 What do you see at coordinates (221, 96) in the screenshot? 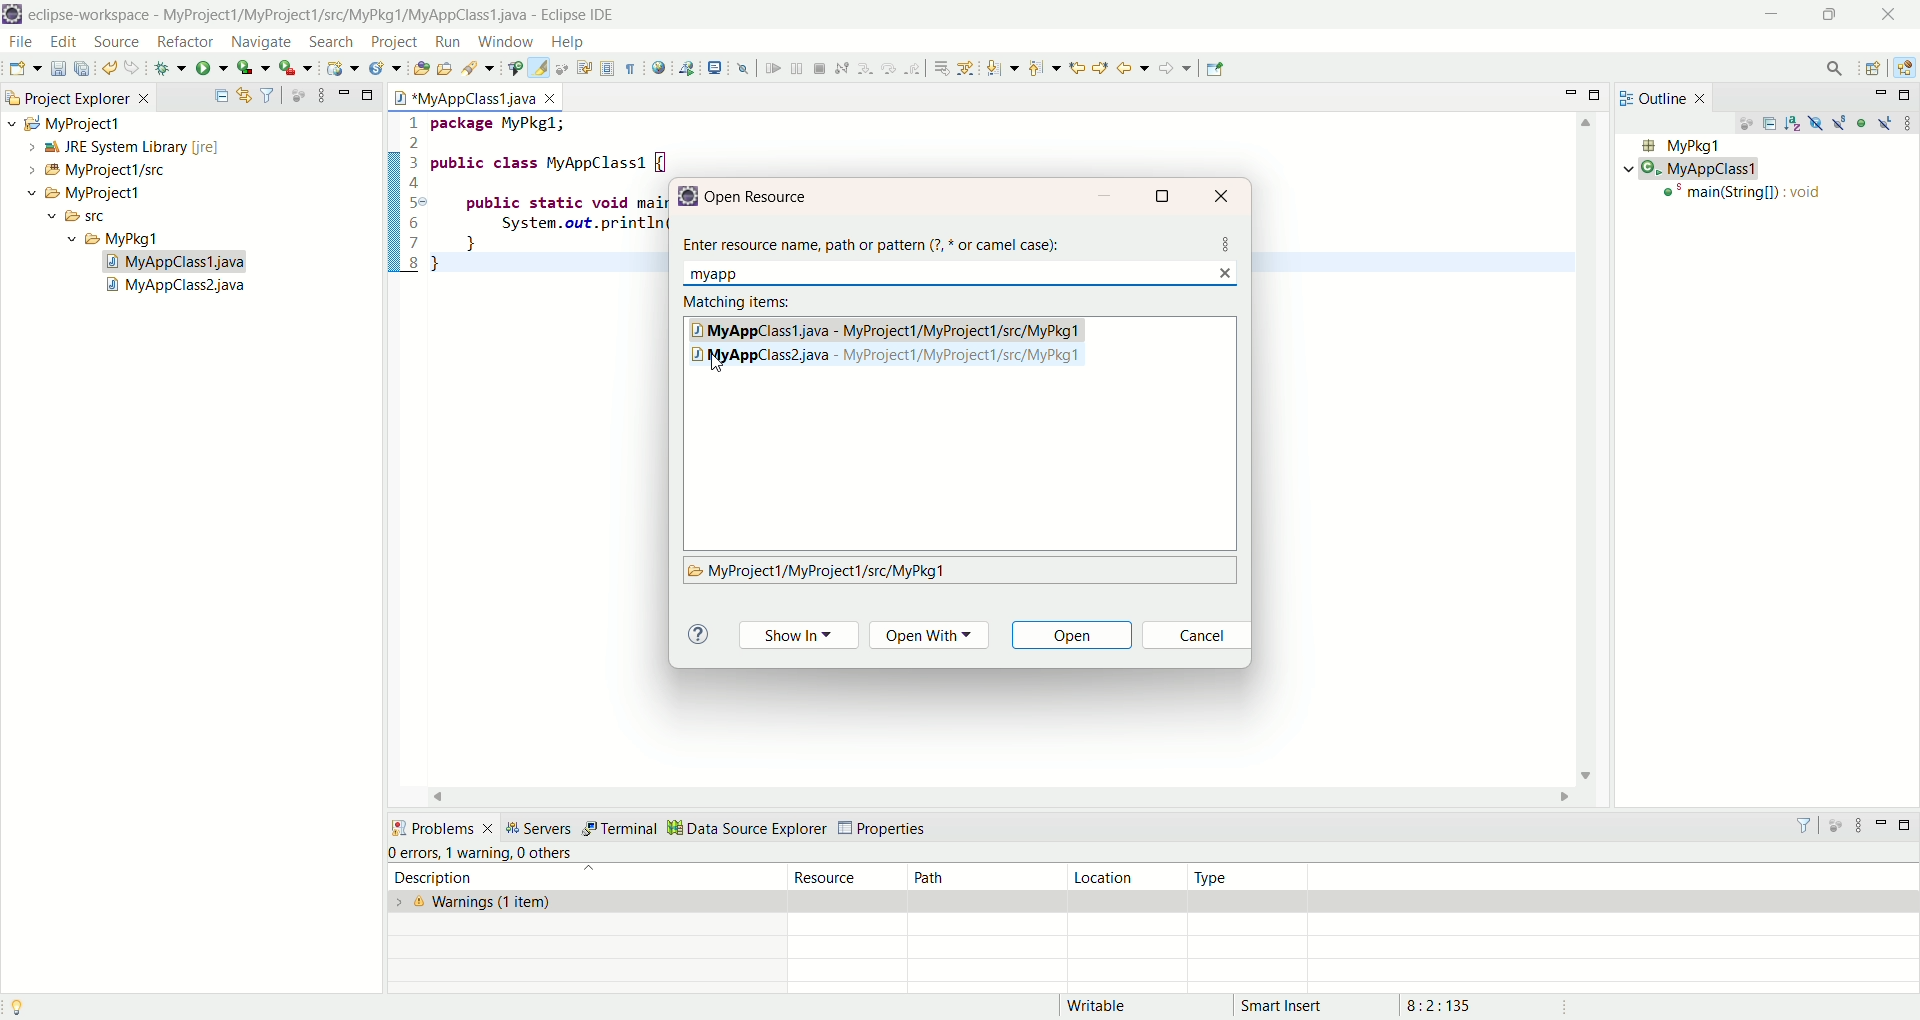
I see `collapse all` at bounding box center [221, 96].